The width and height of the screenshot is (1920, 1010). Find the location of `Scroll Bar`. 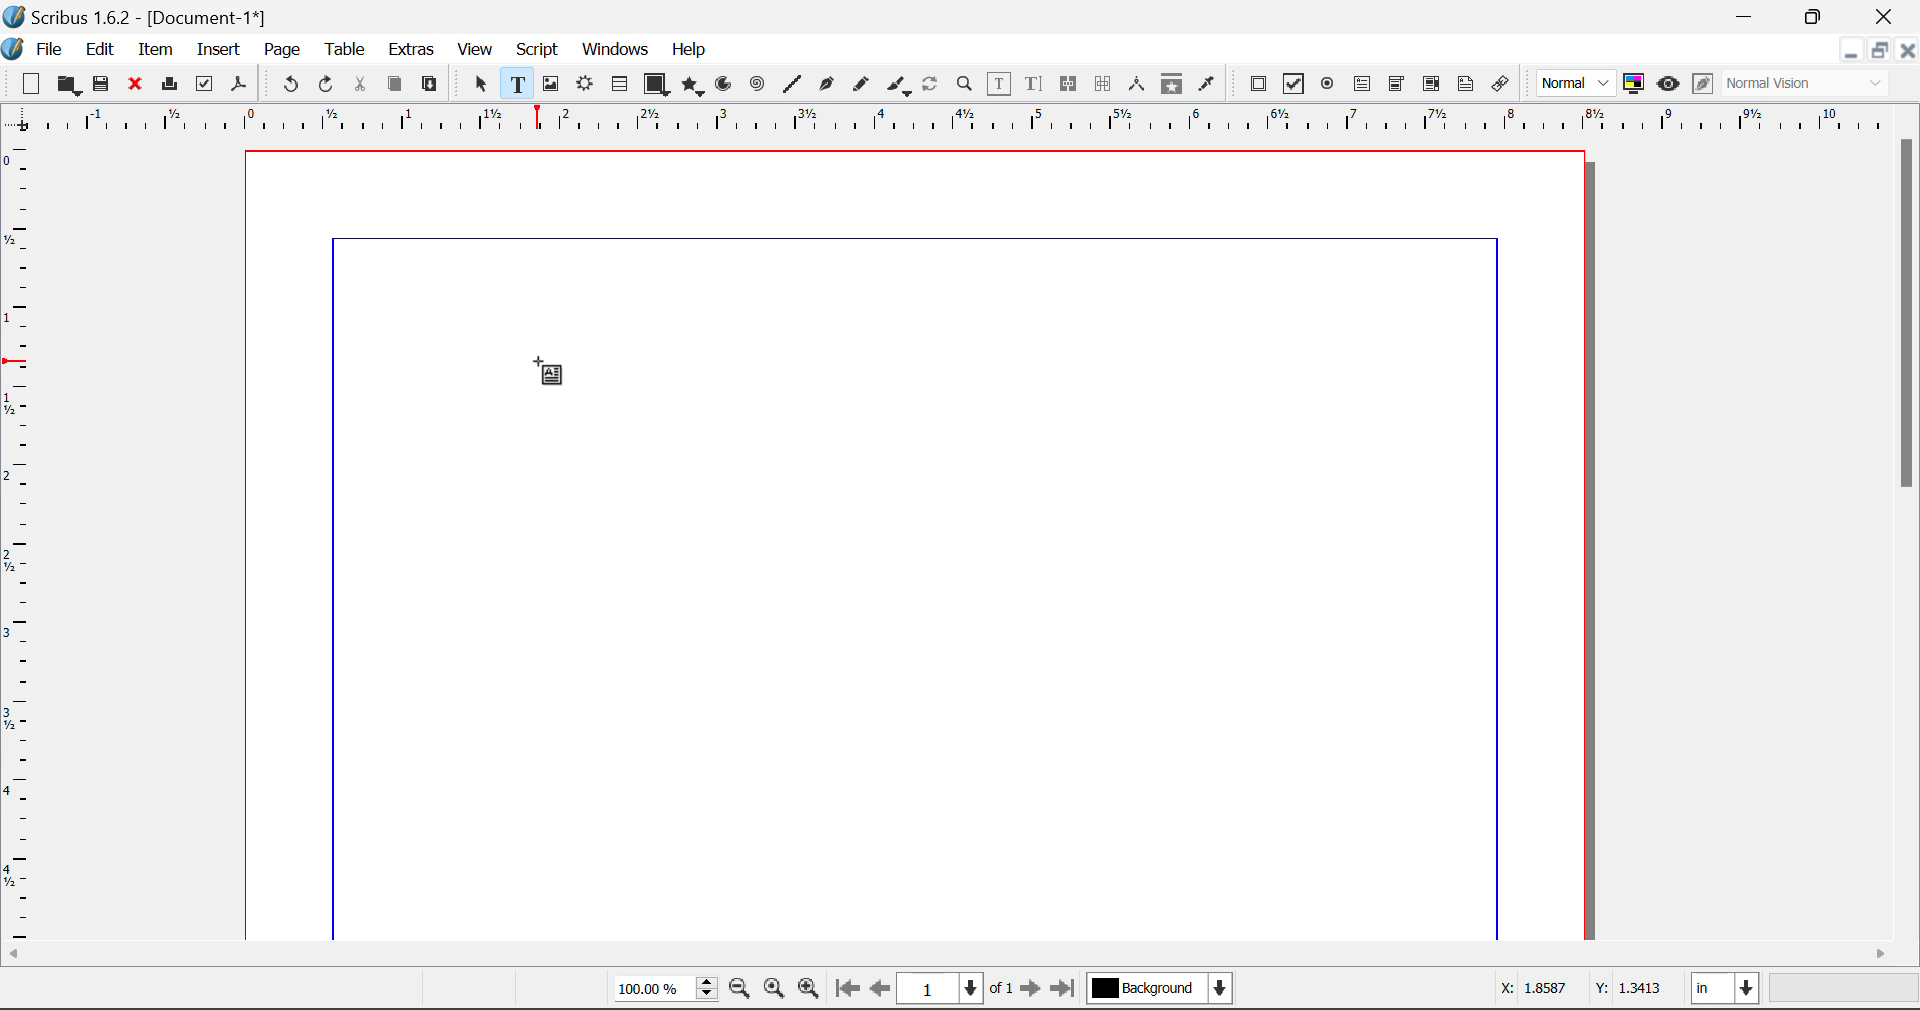

Scroll Bar is located at coordinates (961, 955).